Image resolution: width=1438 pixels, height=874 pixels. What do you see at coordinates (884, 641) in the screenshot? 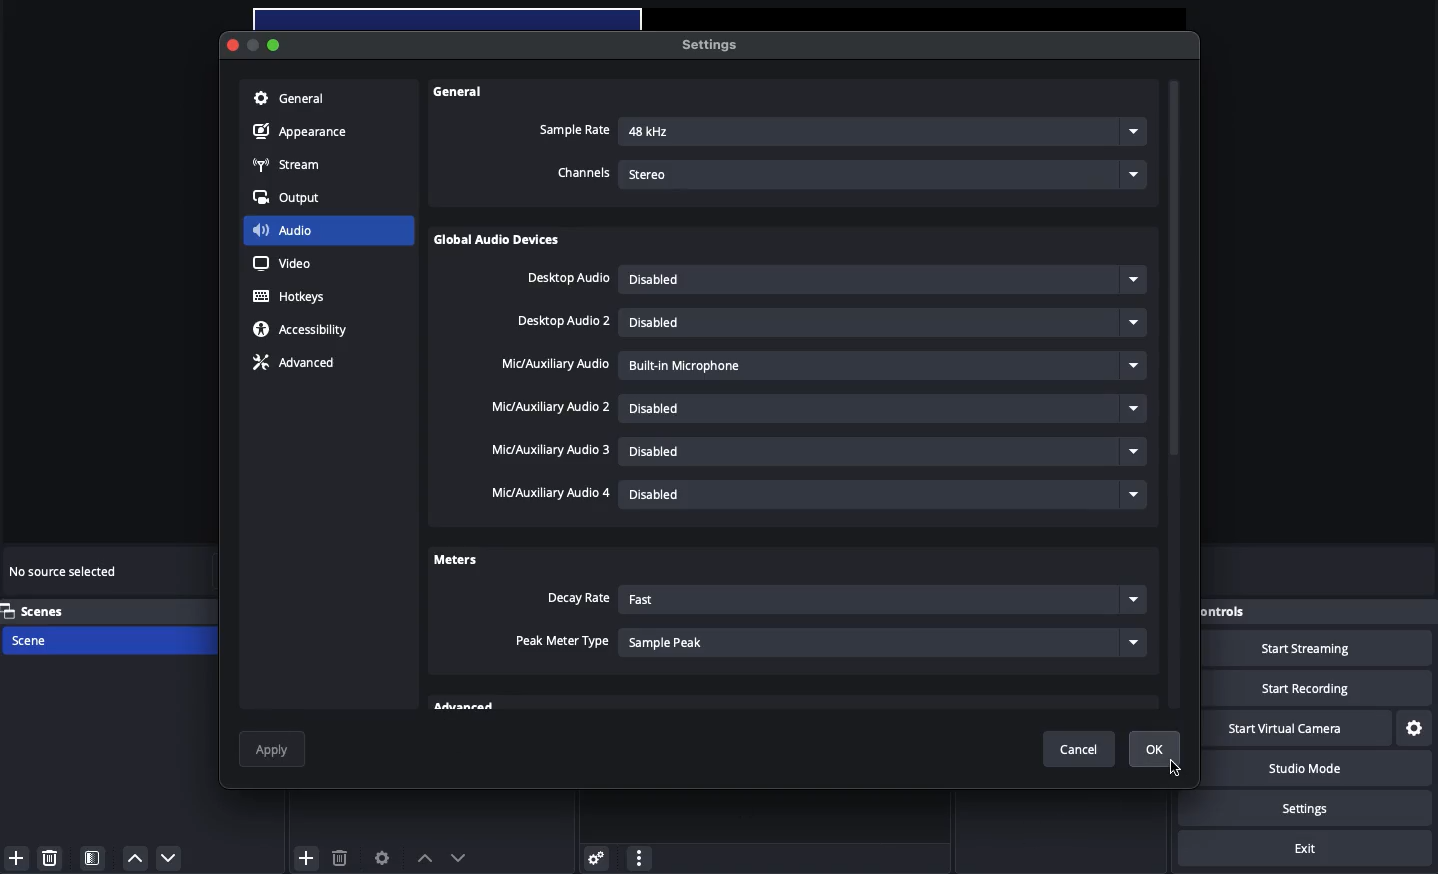
I see `Sample Peak` at bounding box center [884, 641].